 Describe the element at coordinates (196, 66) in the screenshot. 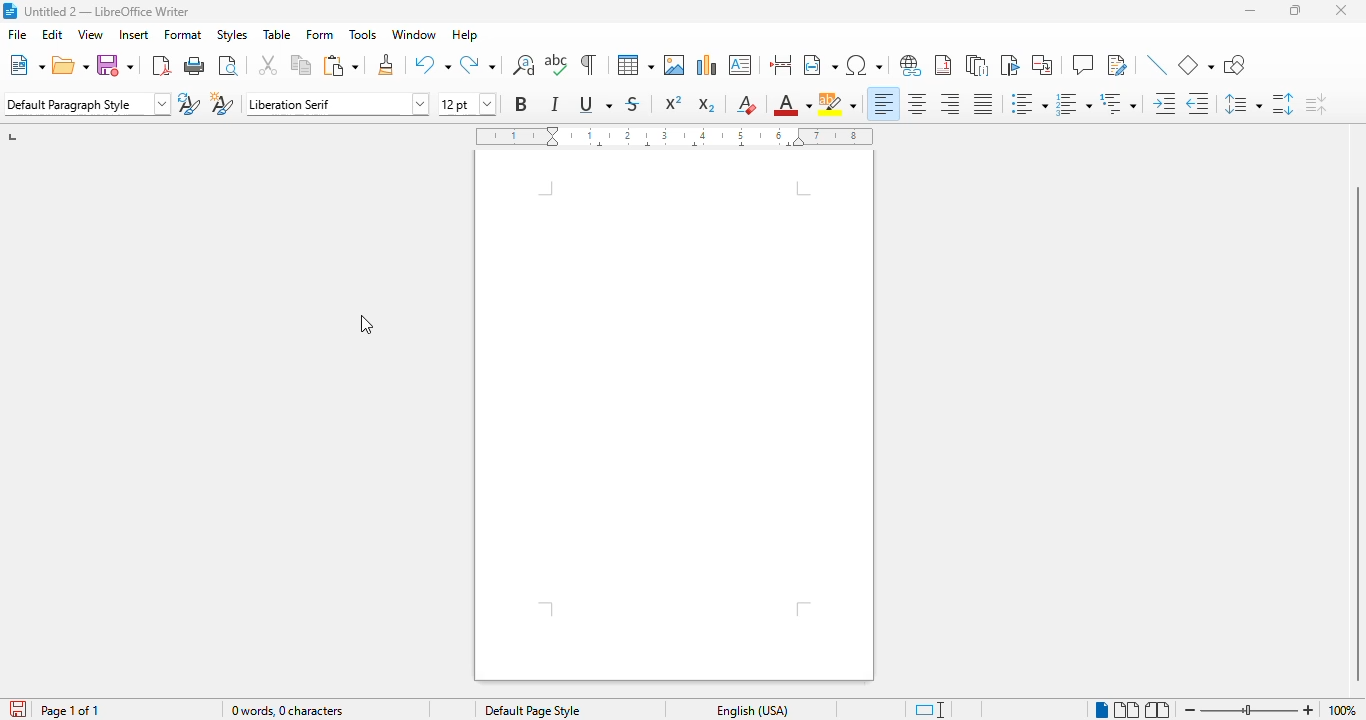

I see `print` at that location.